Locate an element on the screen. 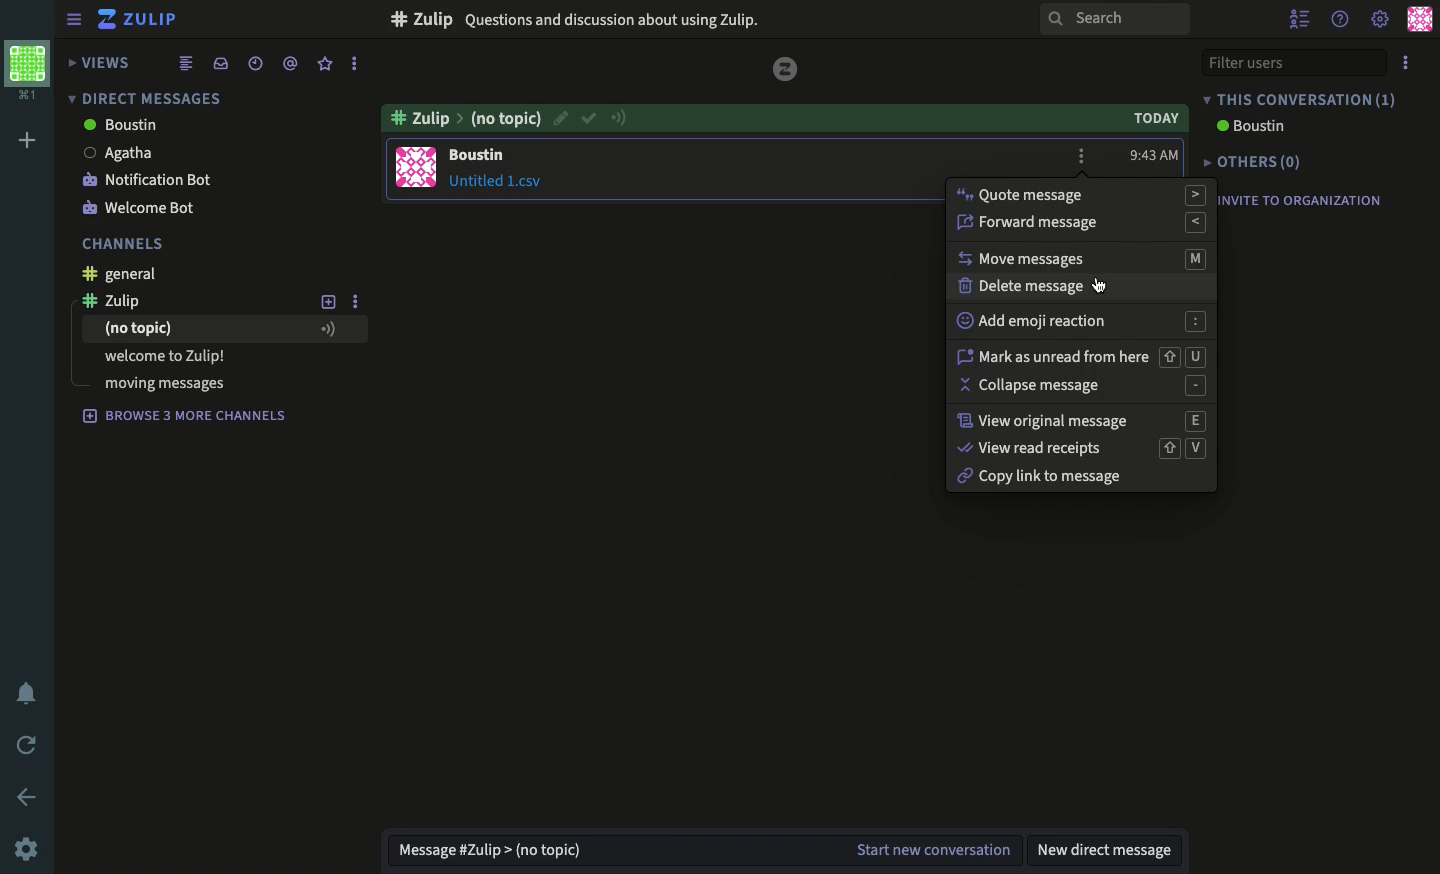  view original message is located at coordinates (1085, 422).